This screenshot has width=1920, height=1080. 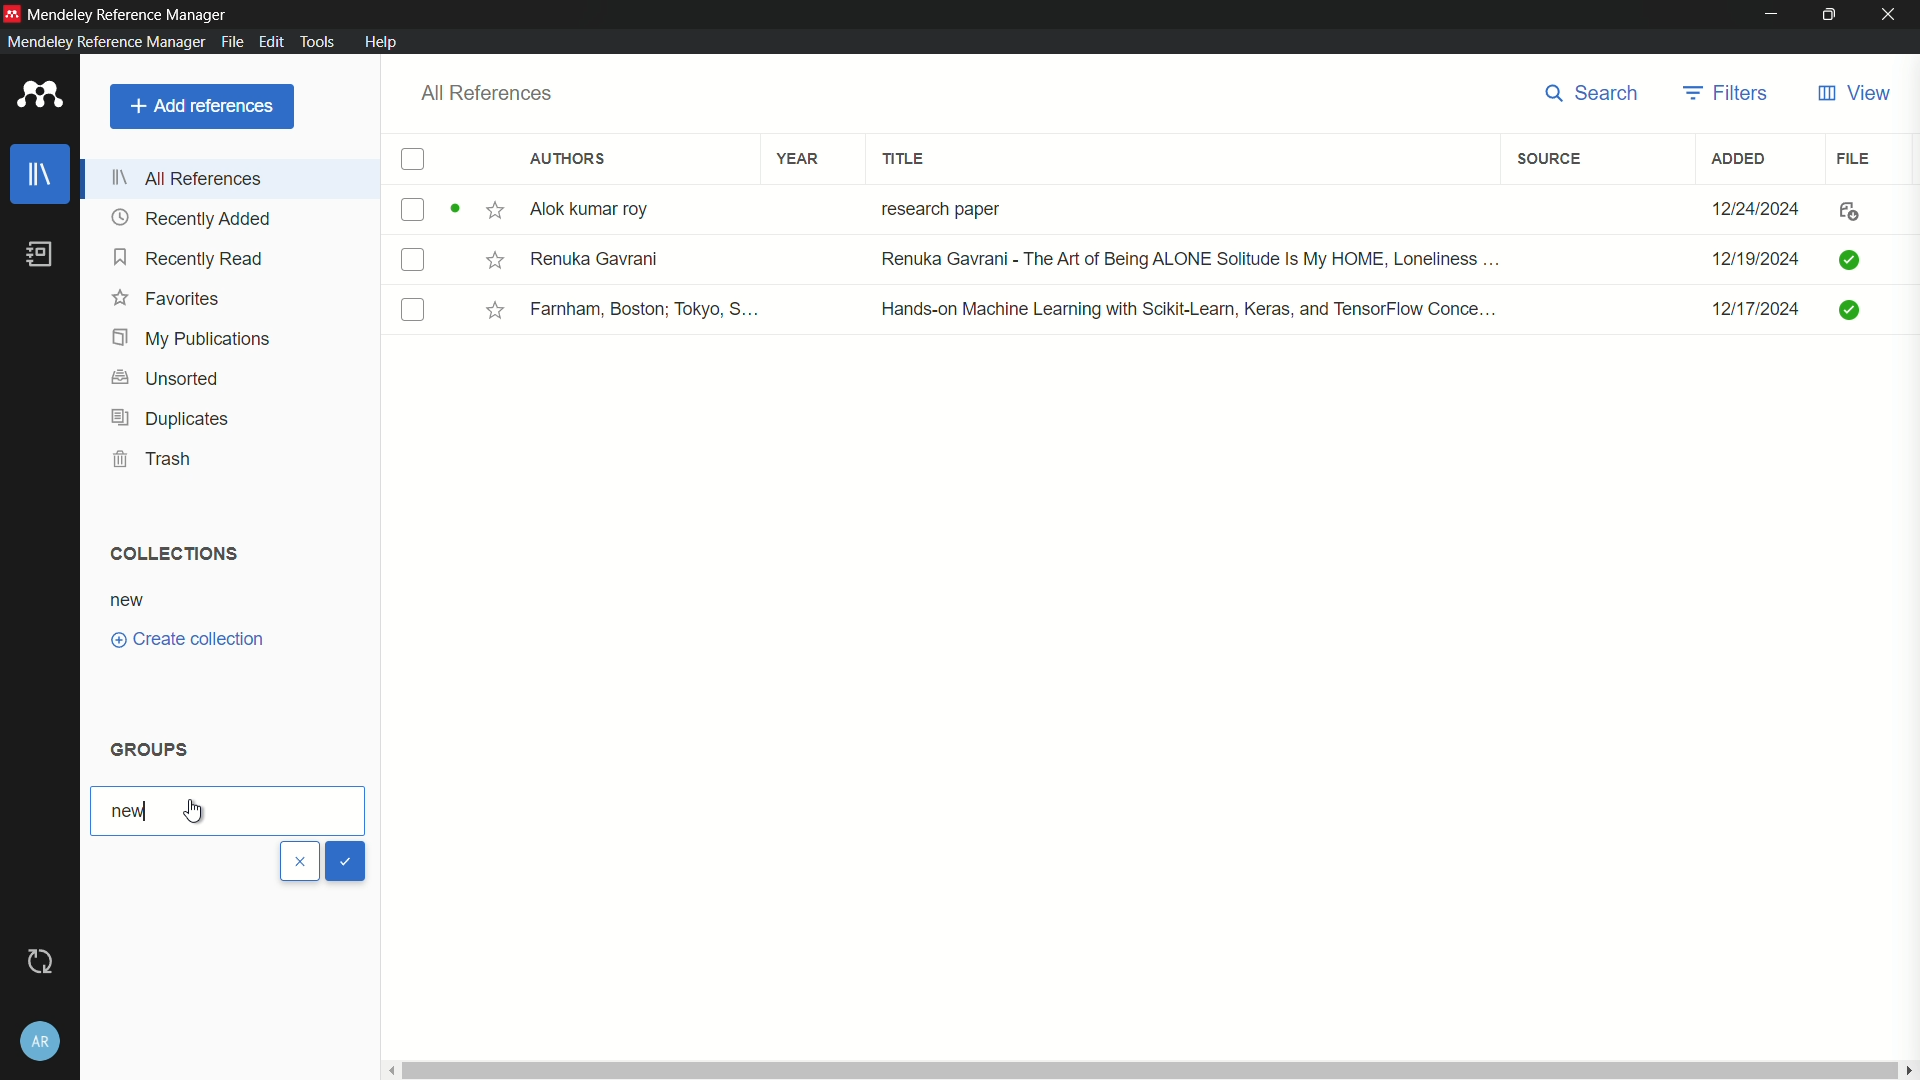 I want to click on file, so click(x=1856, y=157).